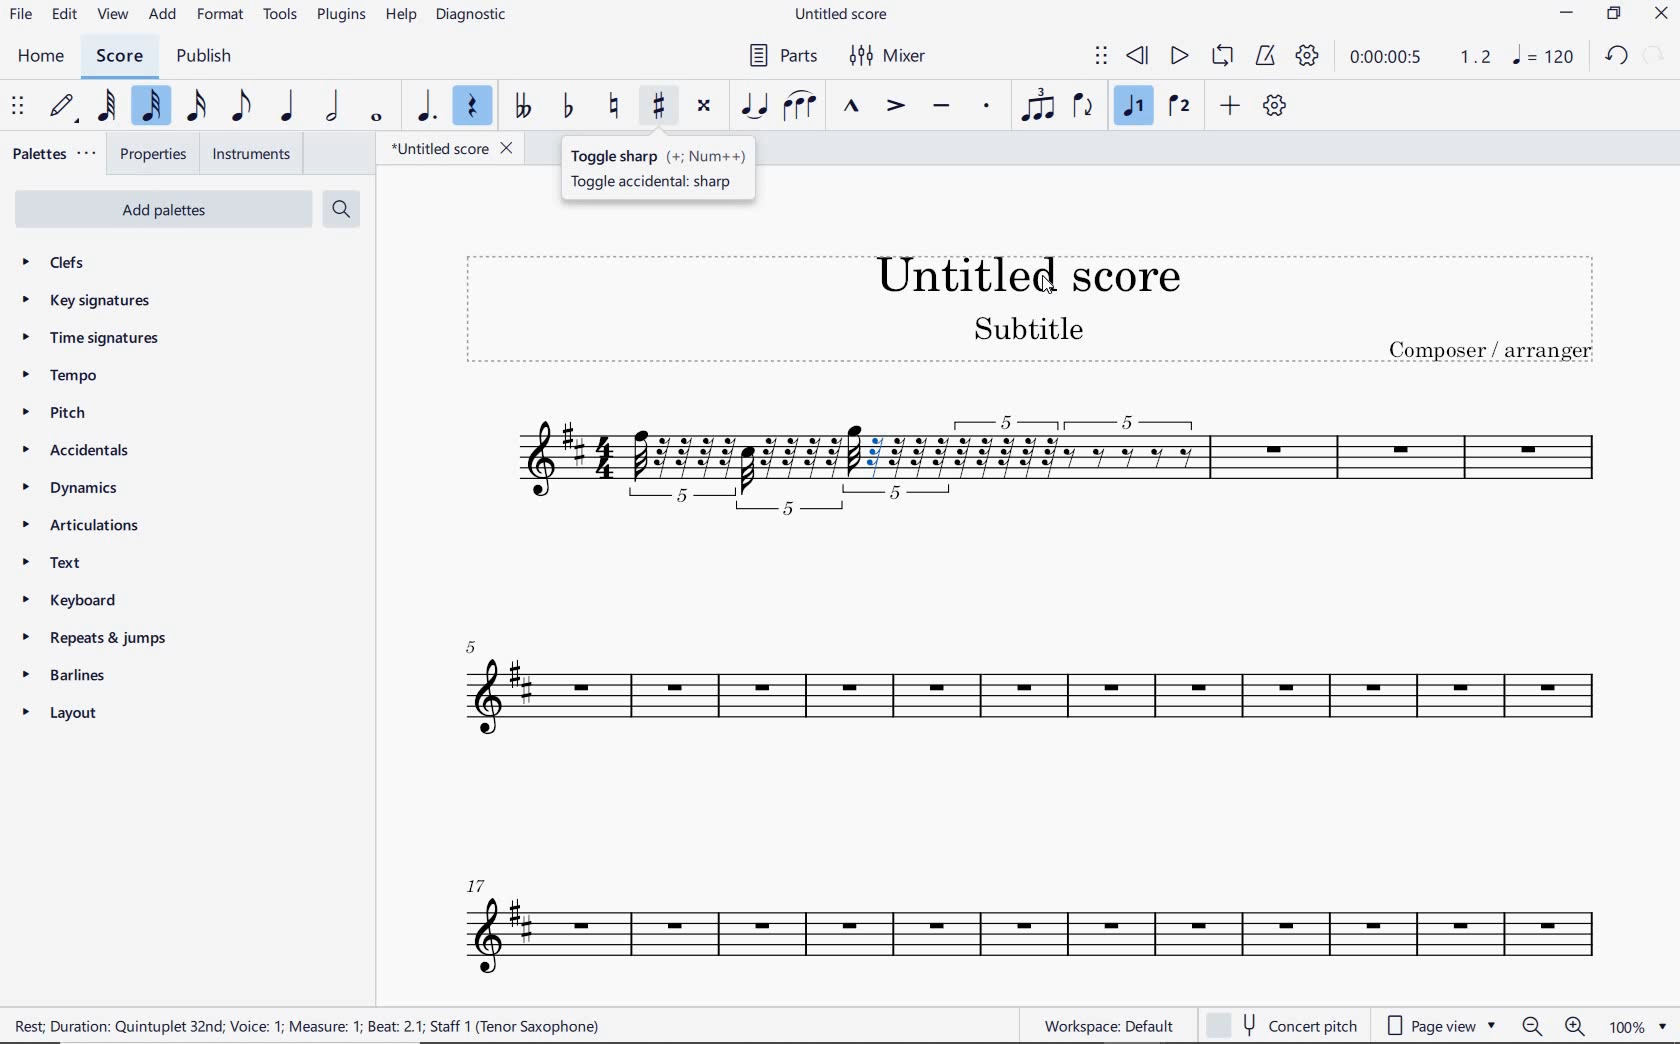 The height and width of the screenshot is (1044, 1680). What do you see at coordinates (95, 301) in the screenshot?
I see `KEY SIGNATURES` at bounding box center [95, 301].